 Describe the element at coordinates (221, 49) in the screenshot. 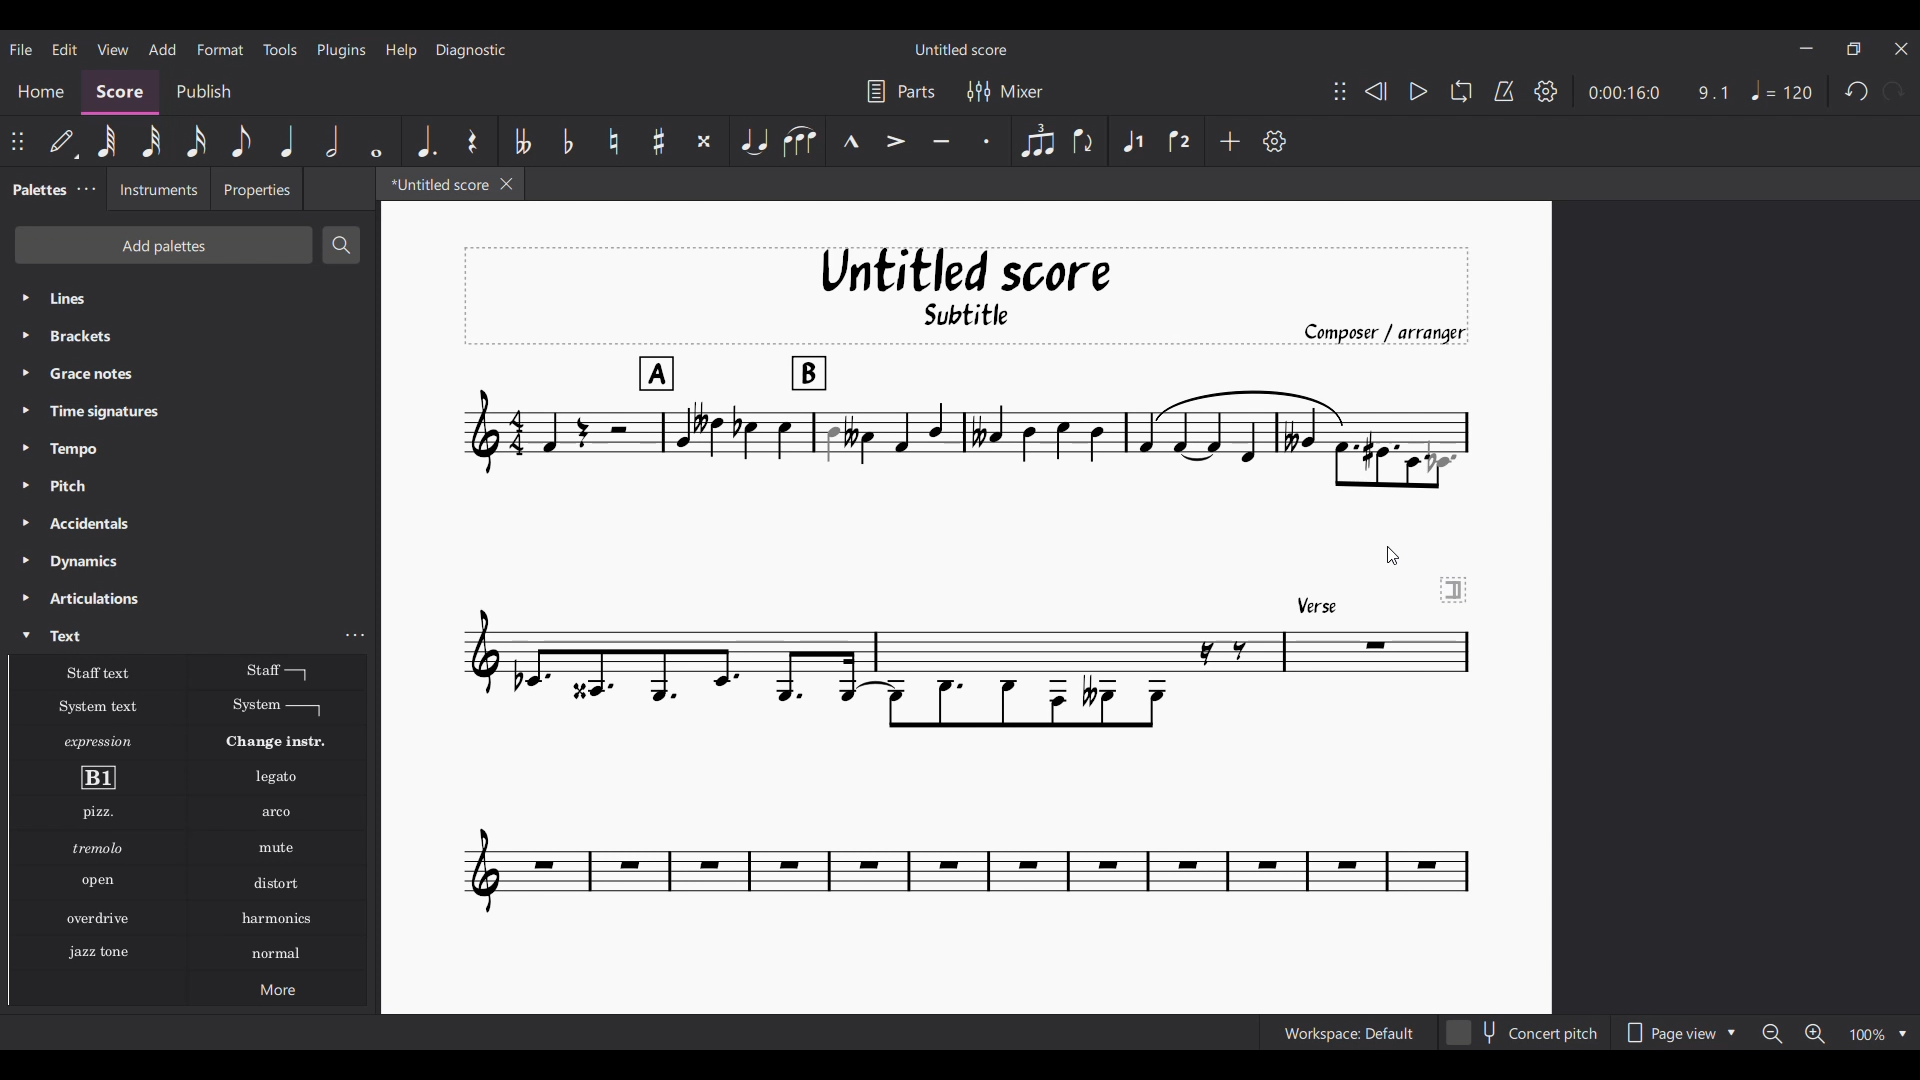

I see `Format menu` at that location.